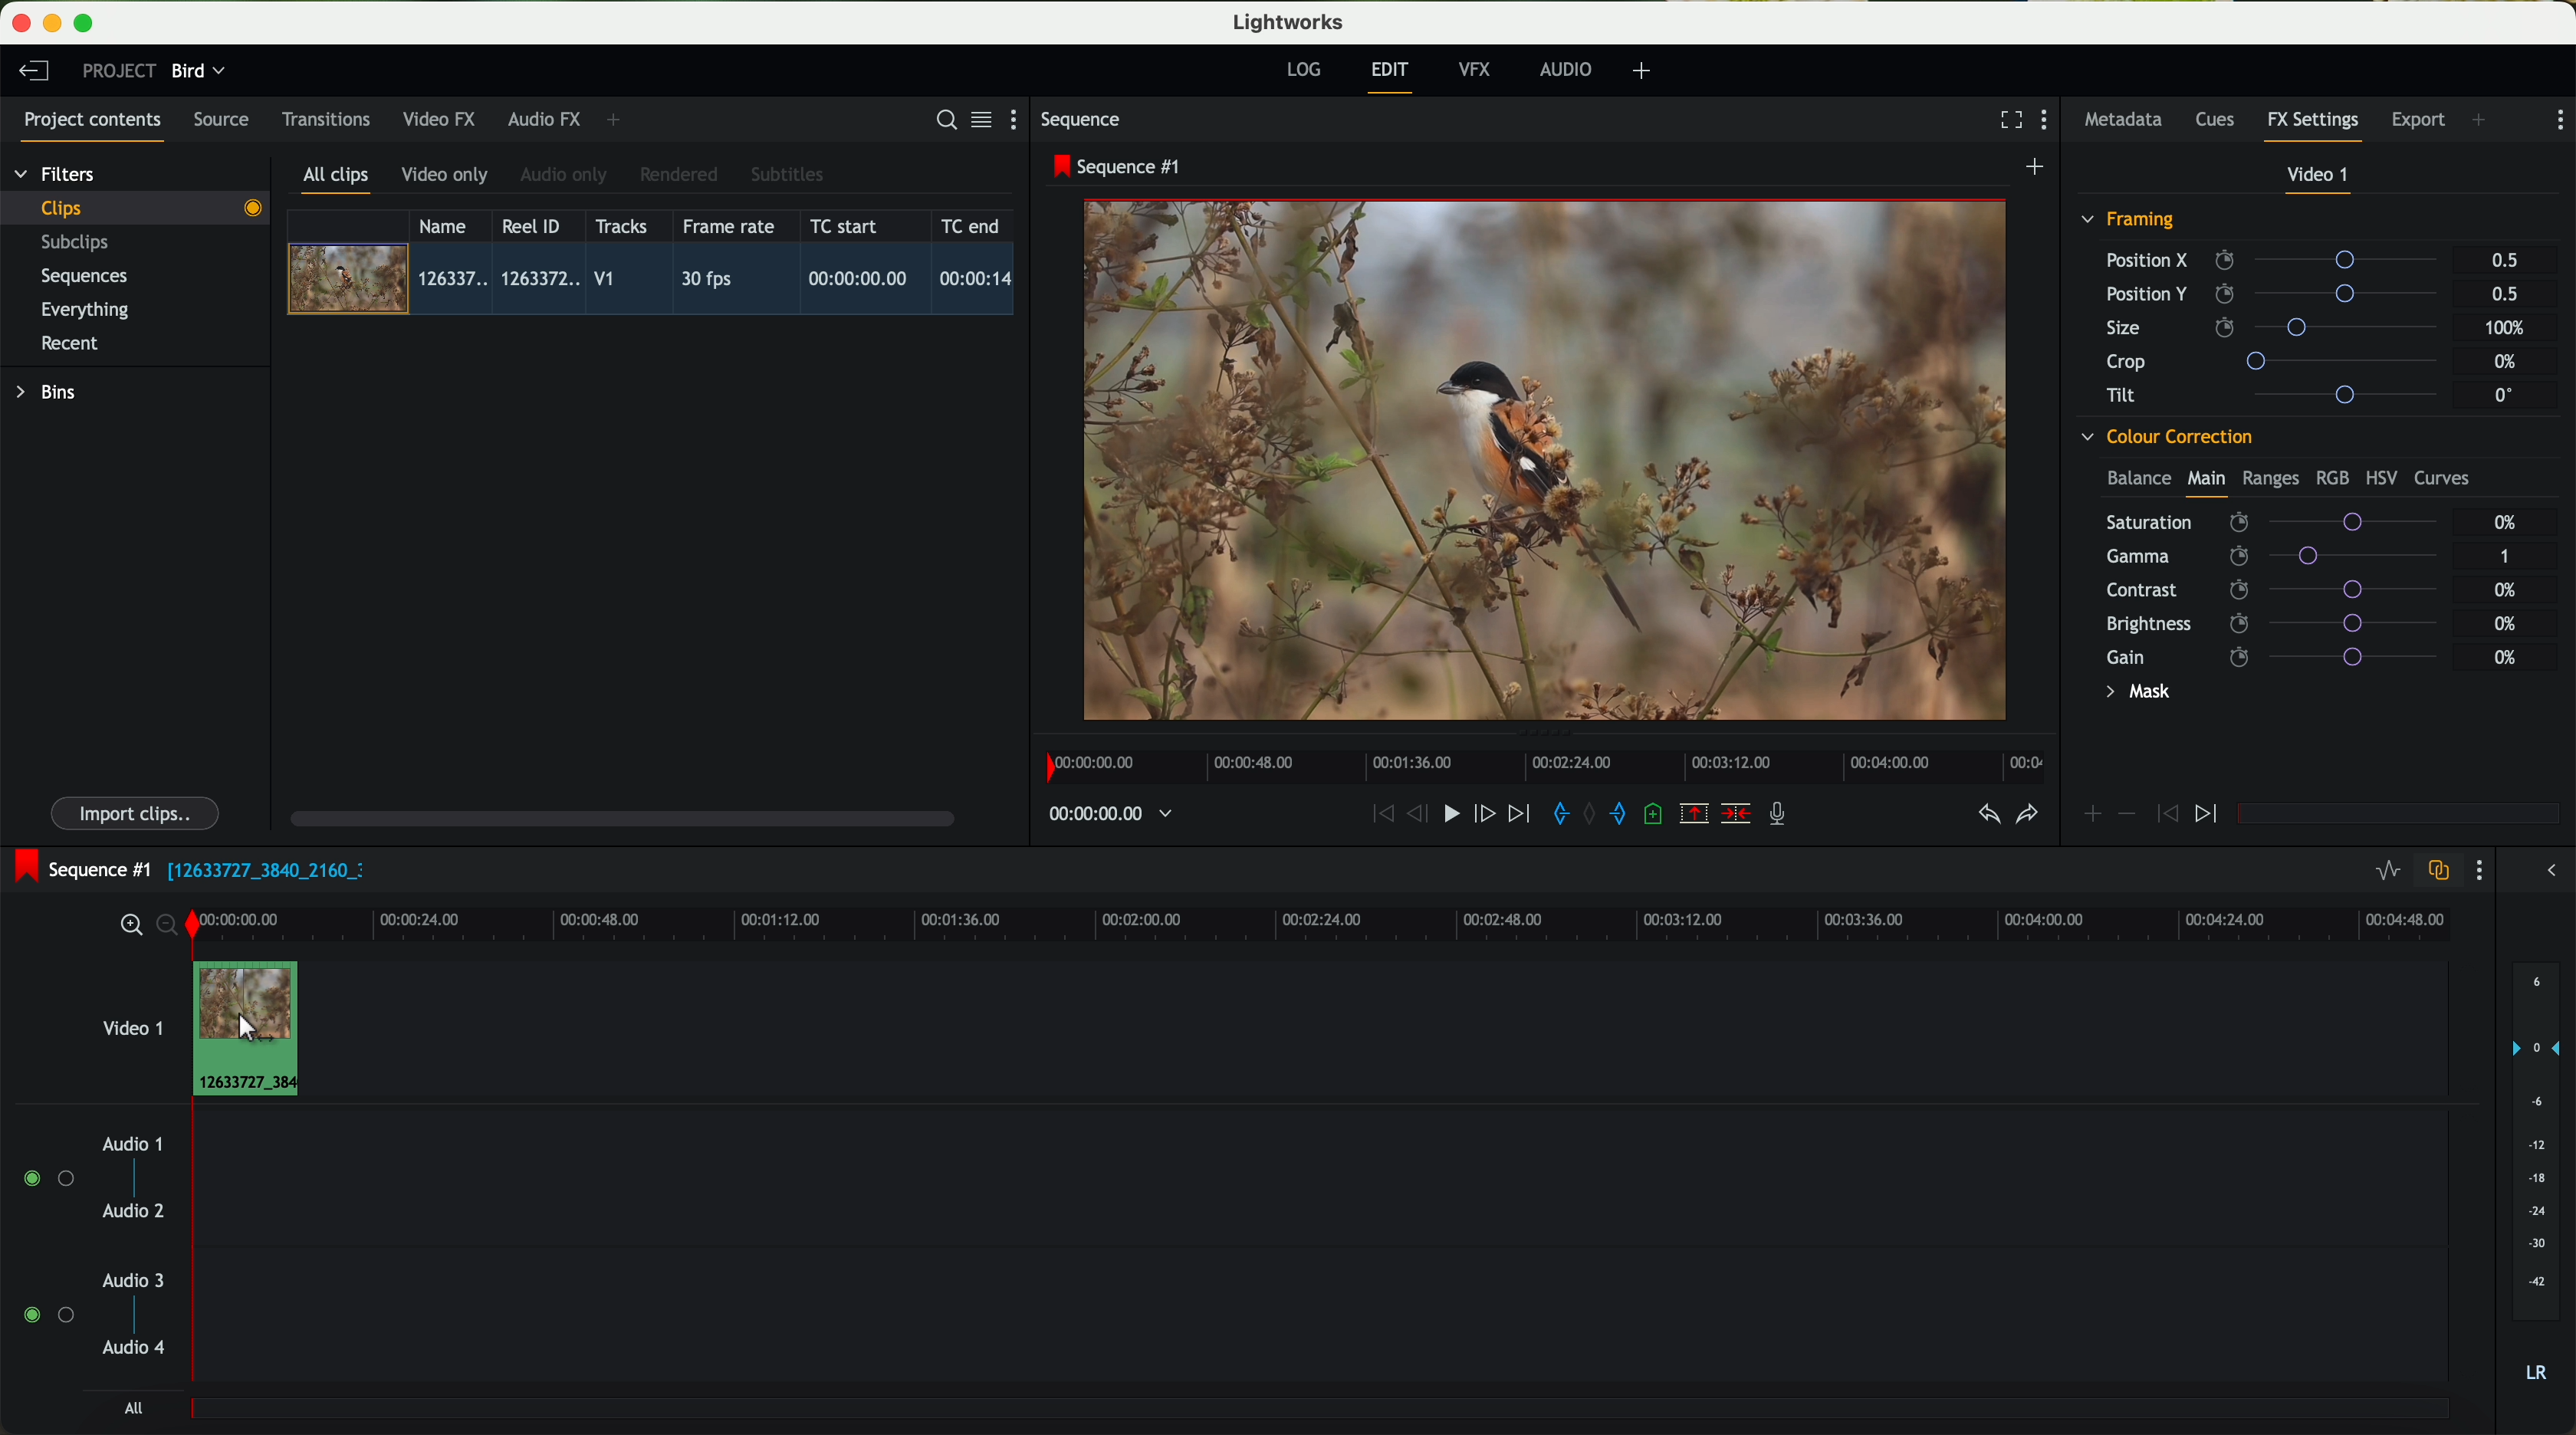 This screenshot has height=1435, width=2576. I want to click on frame rate, so click(729, 227).